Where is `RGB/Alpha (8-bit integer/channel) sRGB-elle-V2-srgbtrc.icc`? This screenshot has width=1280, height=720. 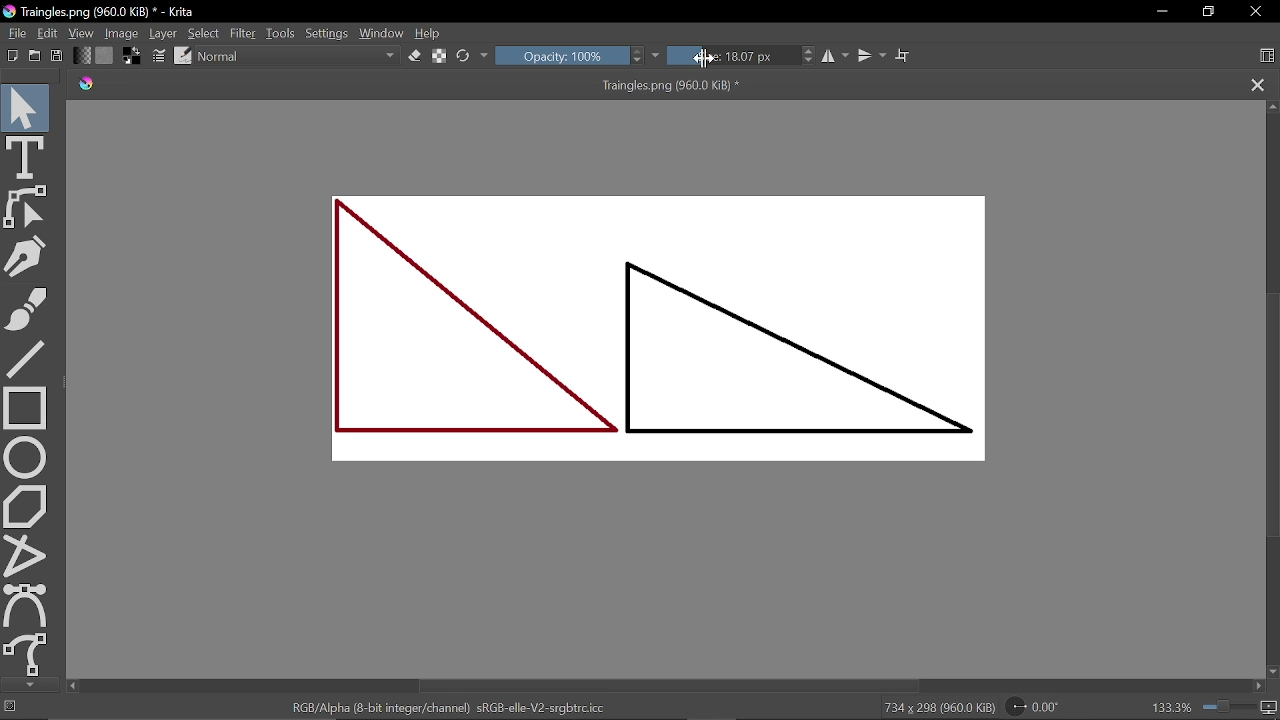
RGB/Alpha (8-bit integer/channel) sRGB-elle-V2-srgbtrc.icc is located at coordinates (444, 706).